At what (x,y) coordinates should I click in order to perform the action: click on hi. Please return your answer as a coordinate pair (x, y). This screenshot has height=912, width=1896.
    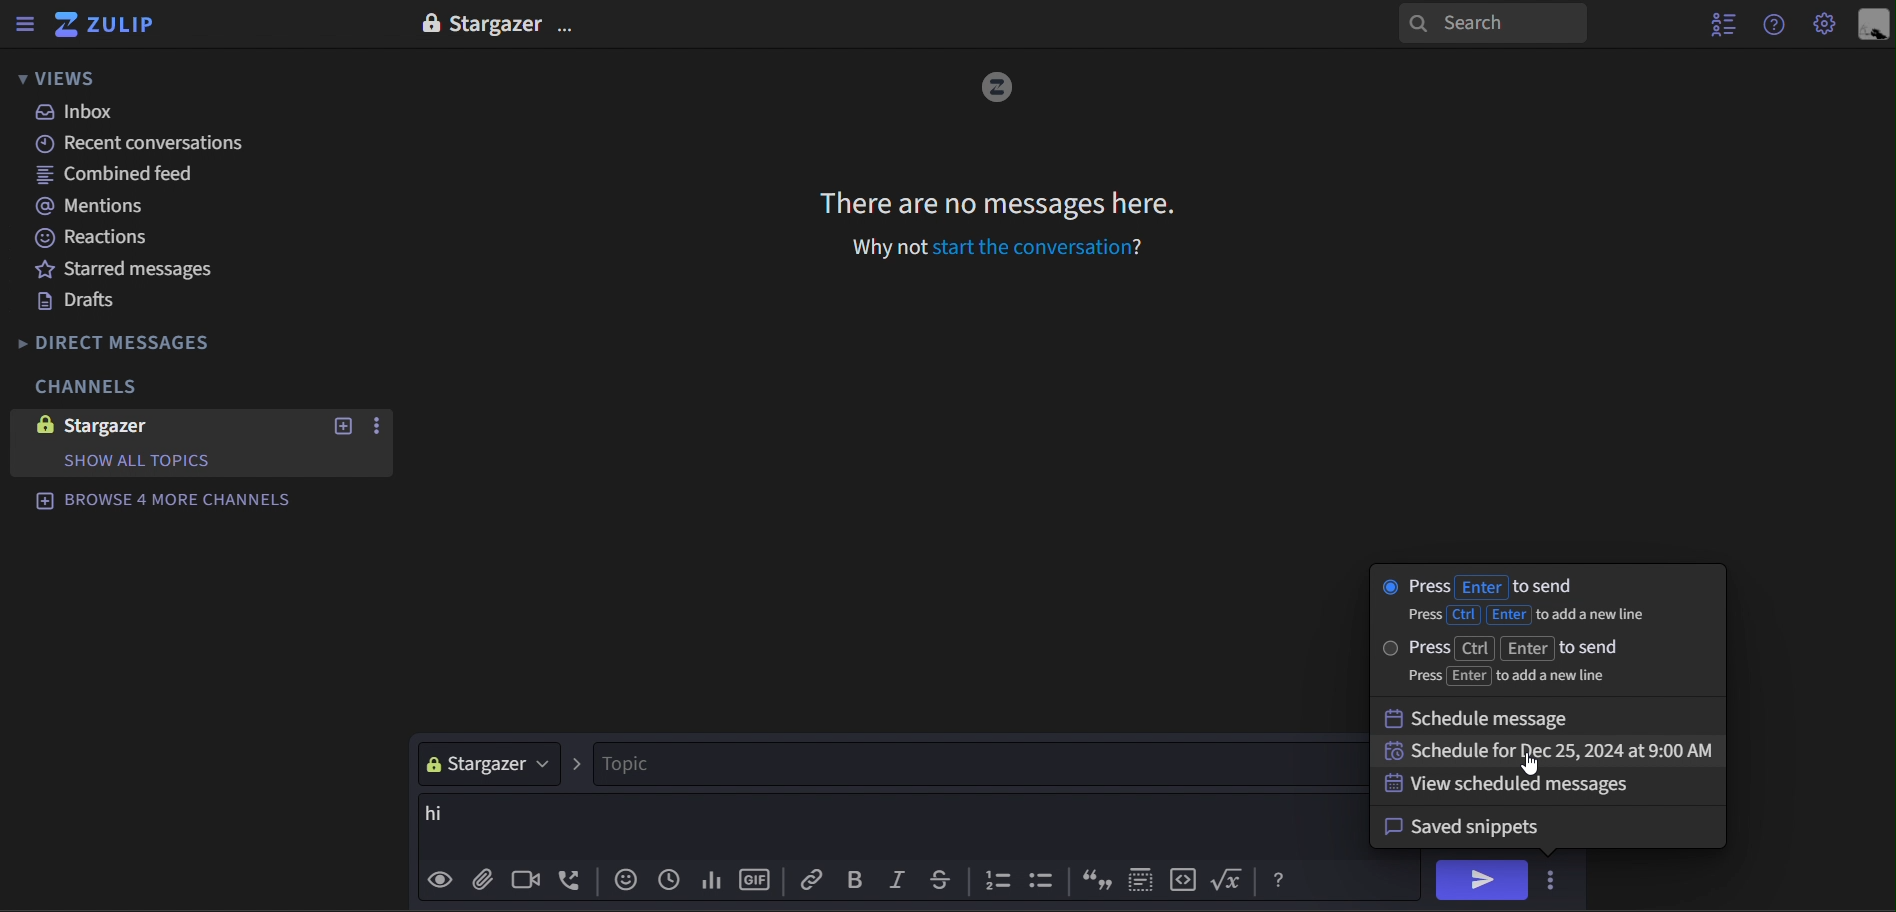
    Looking at the image, I should click on (882, 821).